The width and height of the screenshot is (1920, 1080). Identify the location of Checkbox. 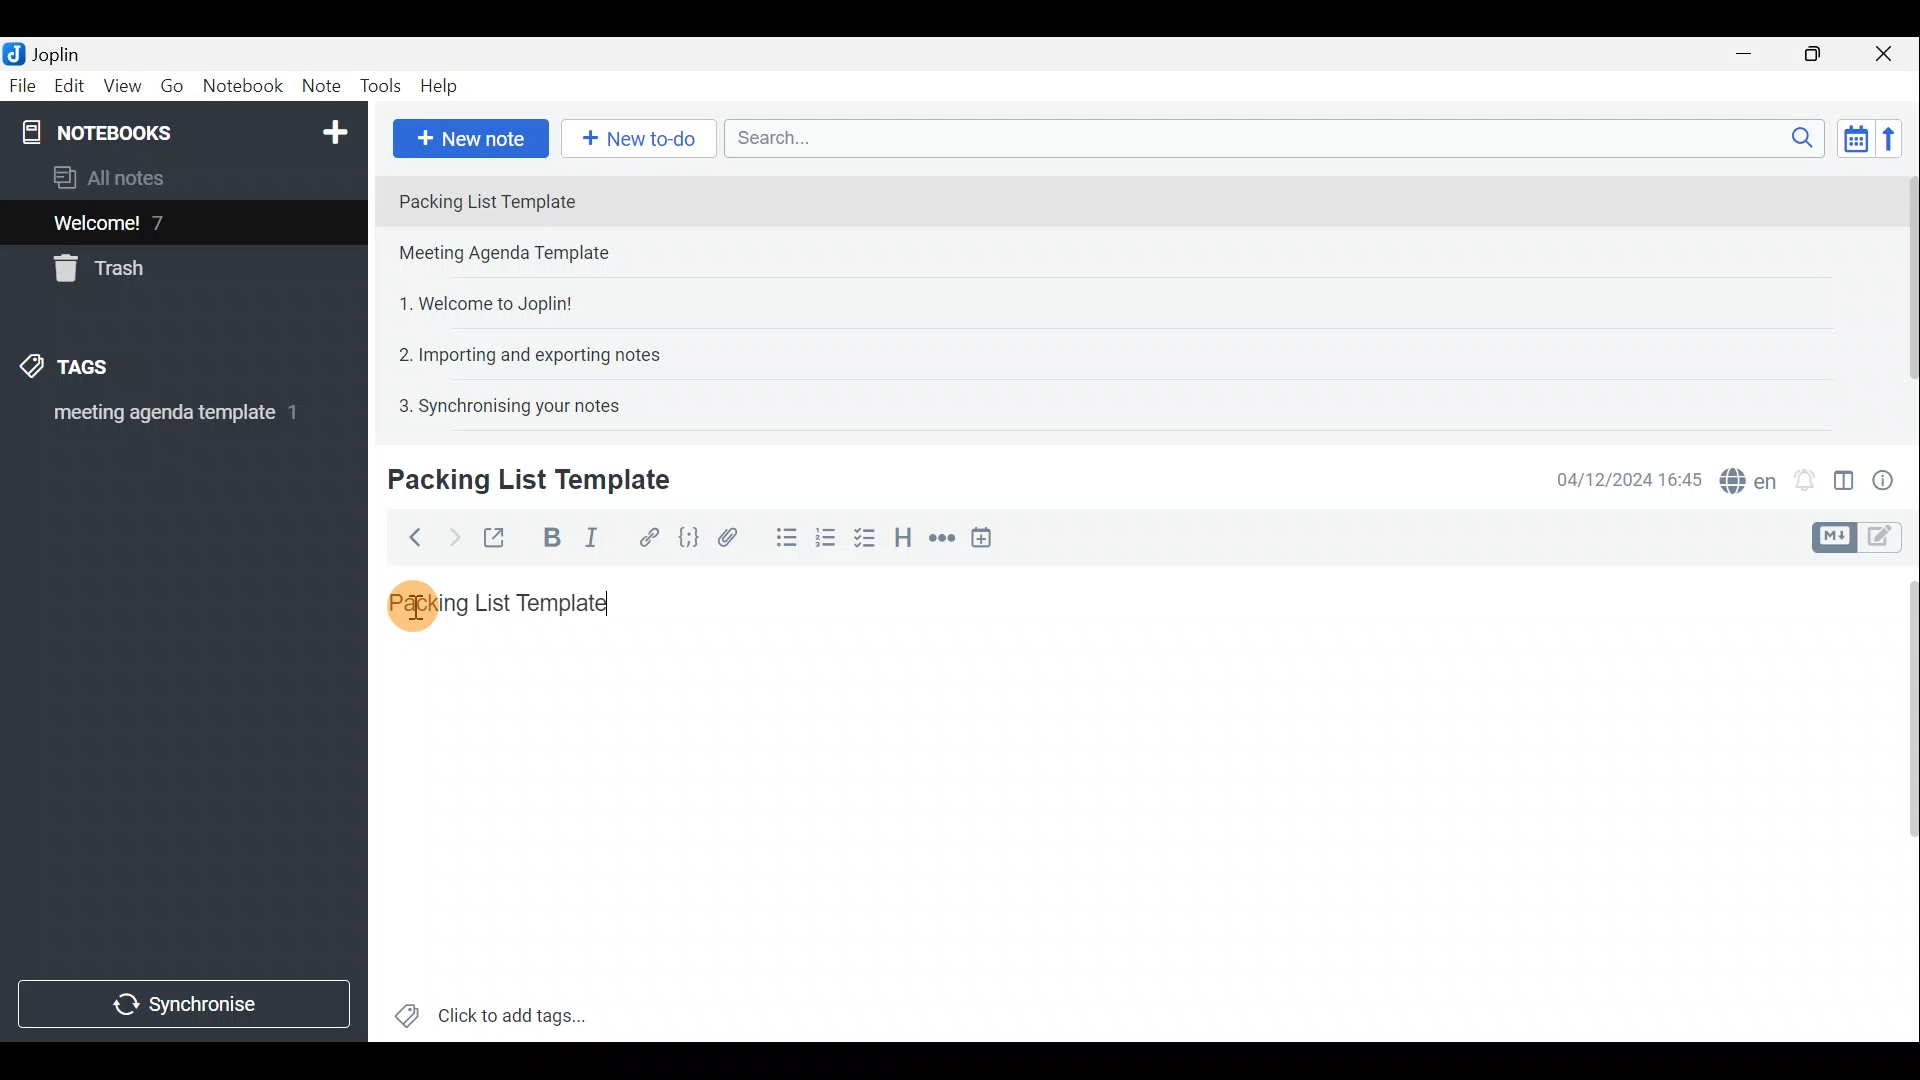
(871, 543).